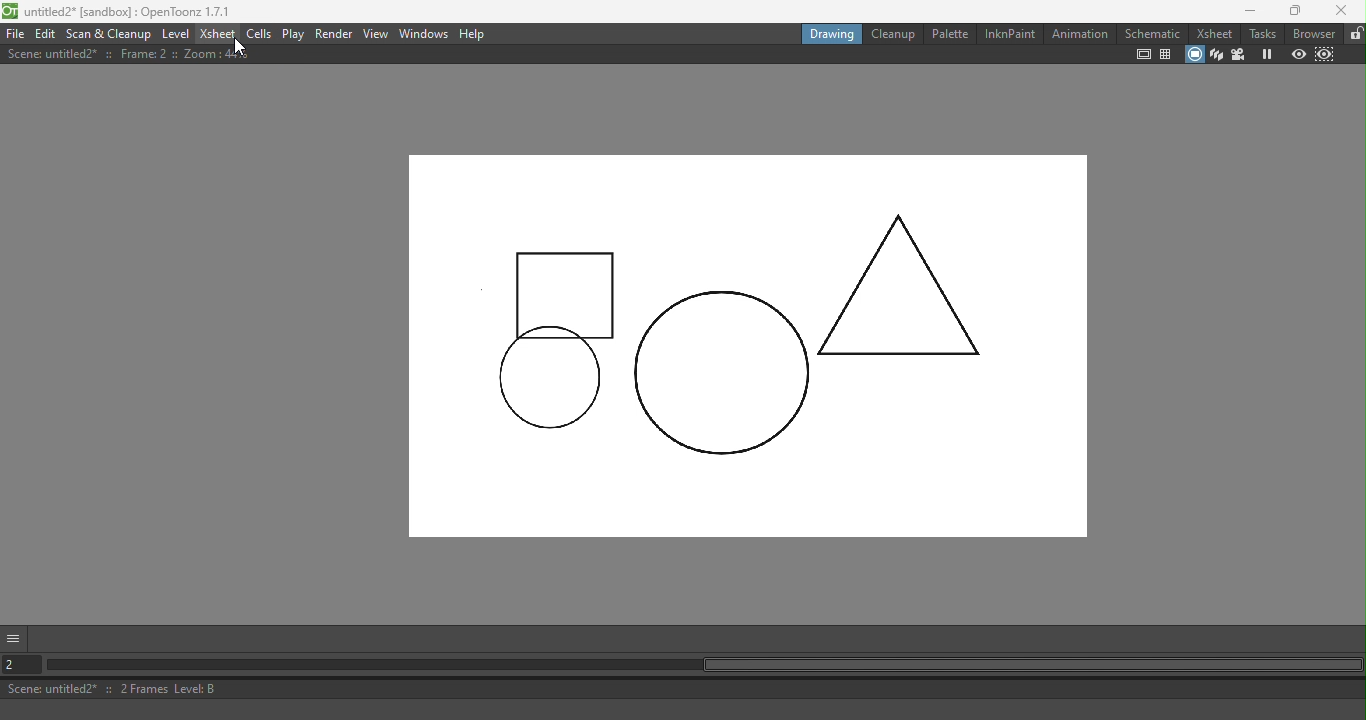  I want to click on Shematic, so click(1151, 31).